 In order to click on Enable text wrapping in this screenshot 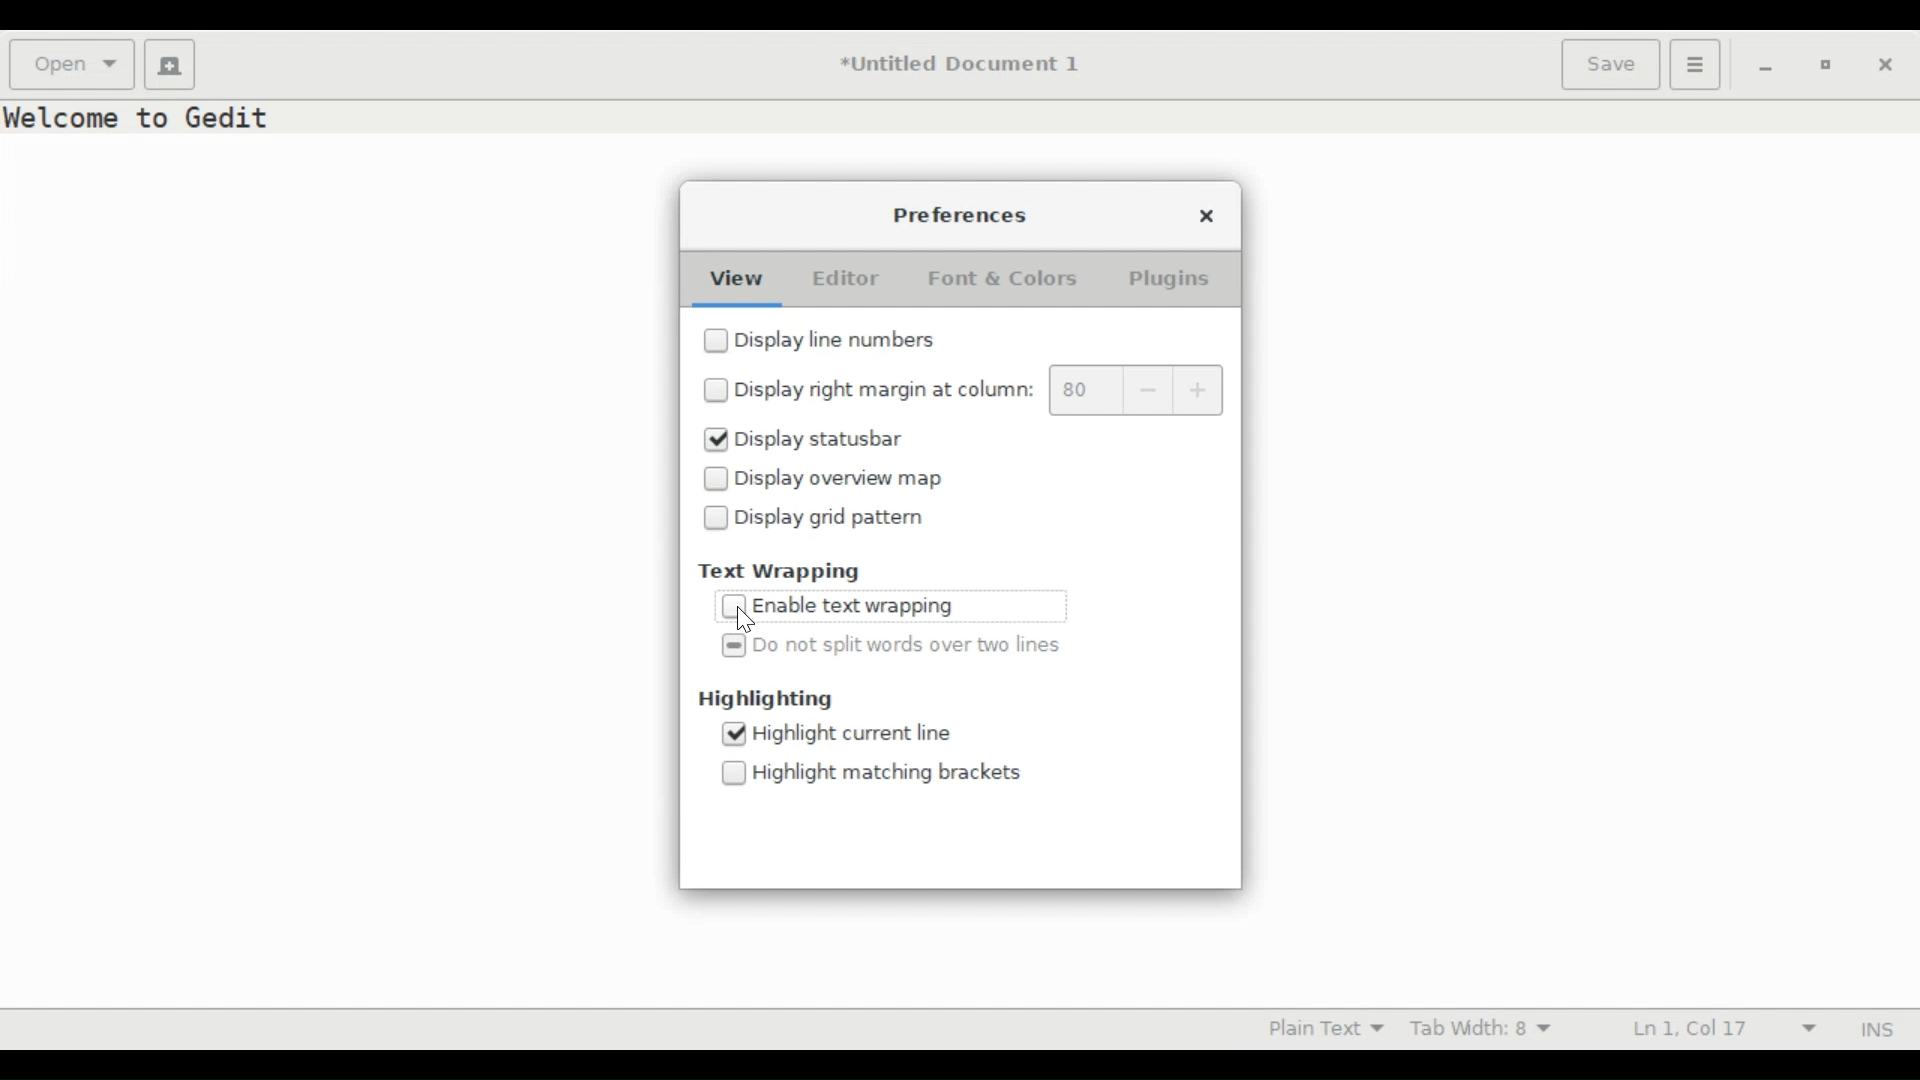, I will do `click(858, 606)`.